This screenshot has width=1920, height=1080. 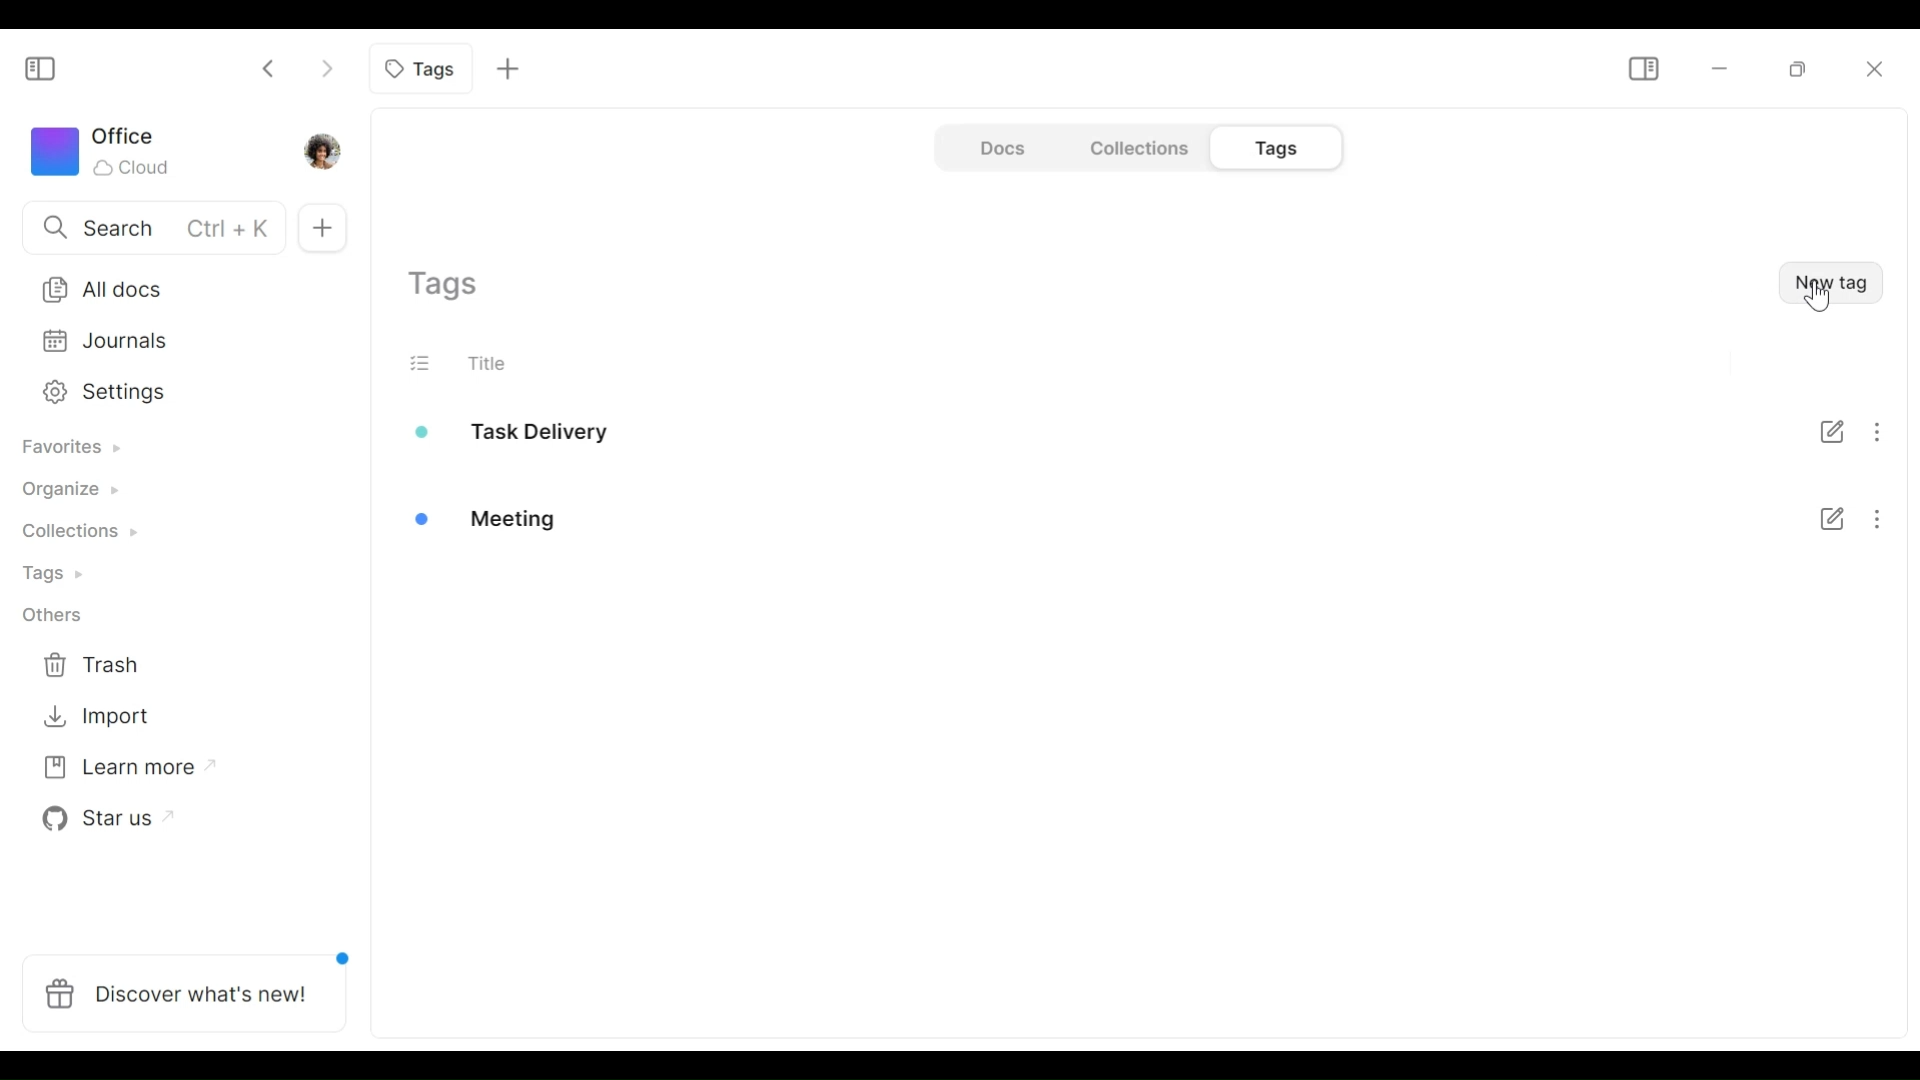 What do you see at coordinates (539, 435) in the screenshot?
I see `Task delivery` at bounding box center [539, 435].